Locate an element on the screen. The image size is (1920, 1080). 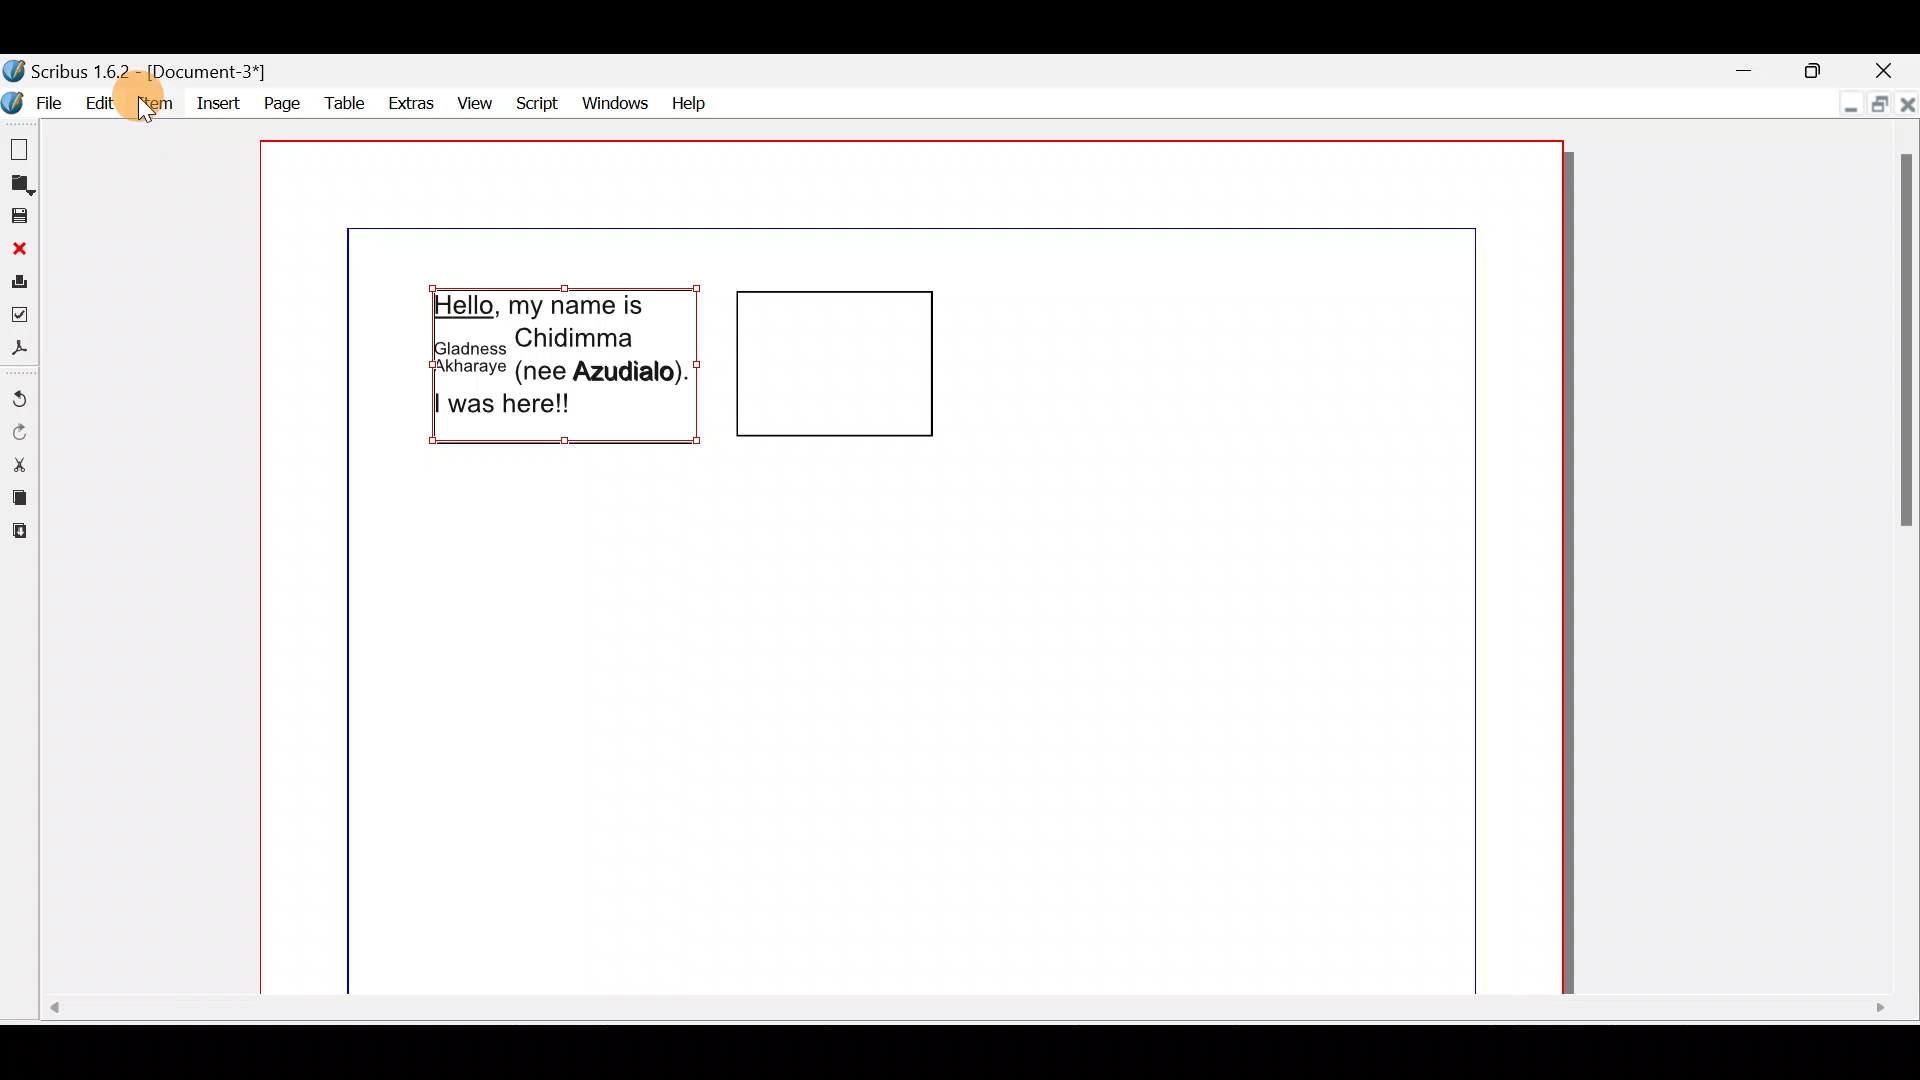
Close is located at coordinates (1884, 68).